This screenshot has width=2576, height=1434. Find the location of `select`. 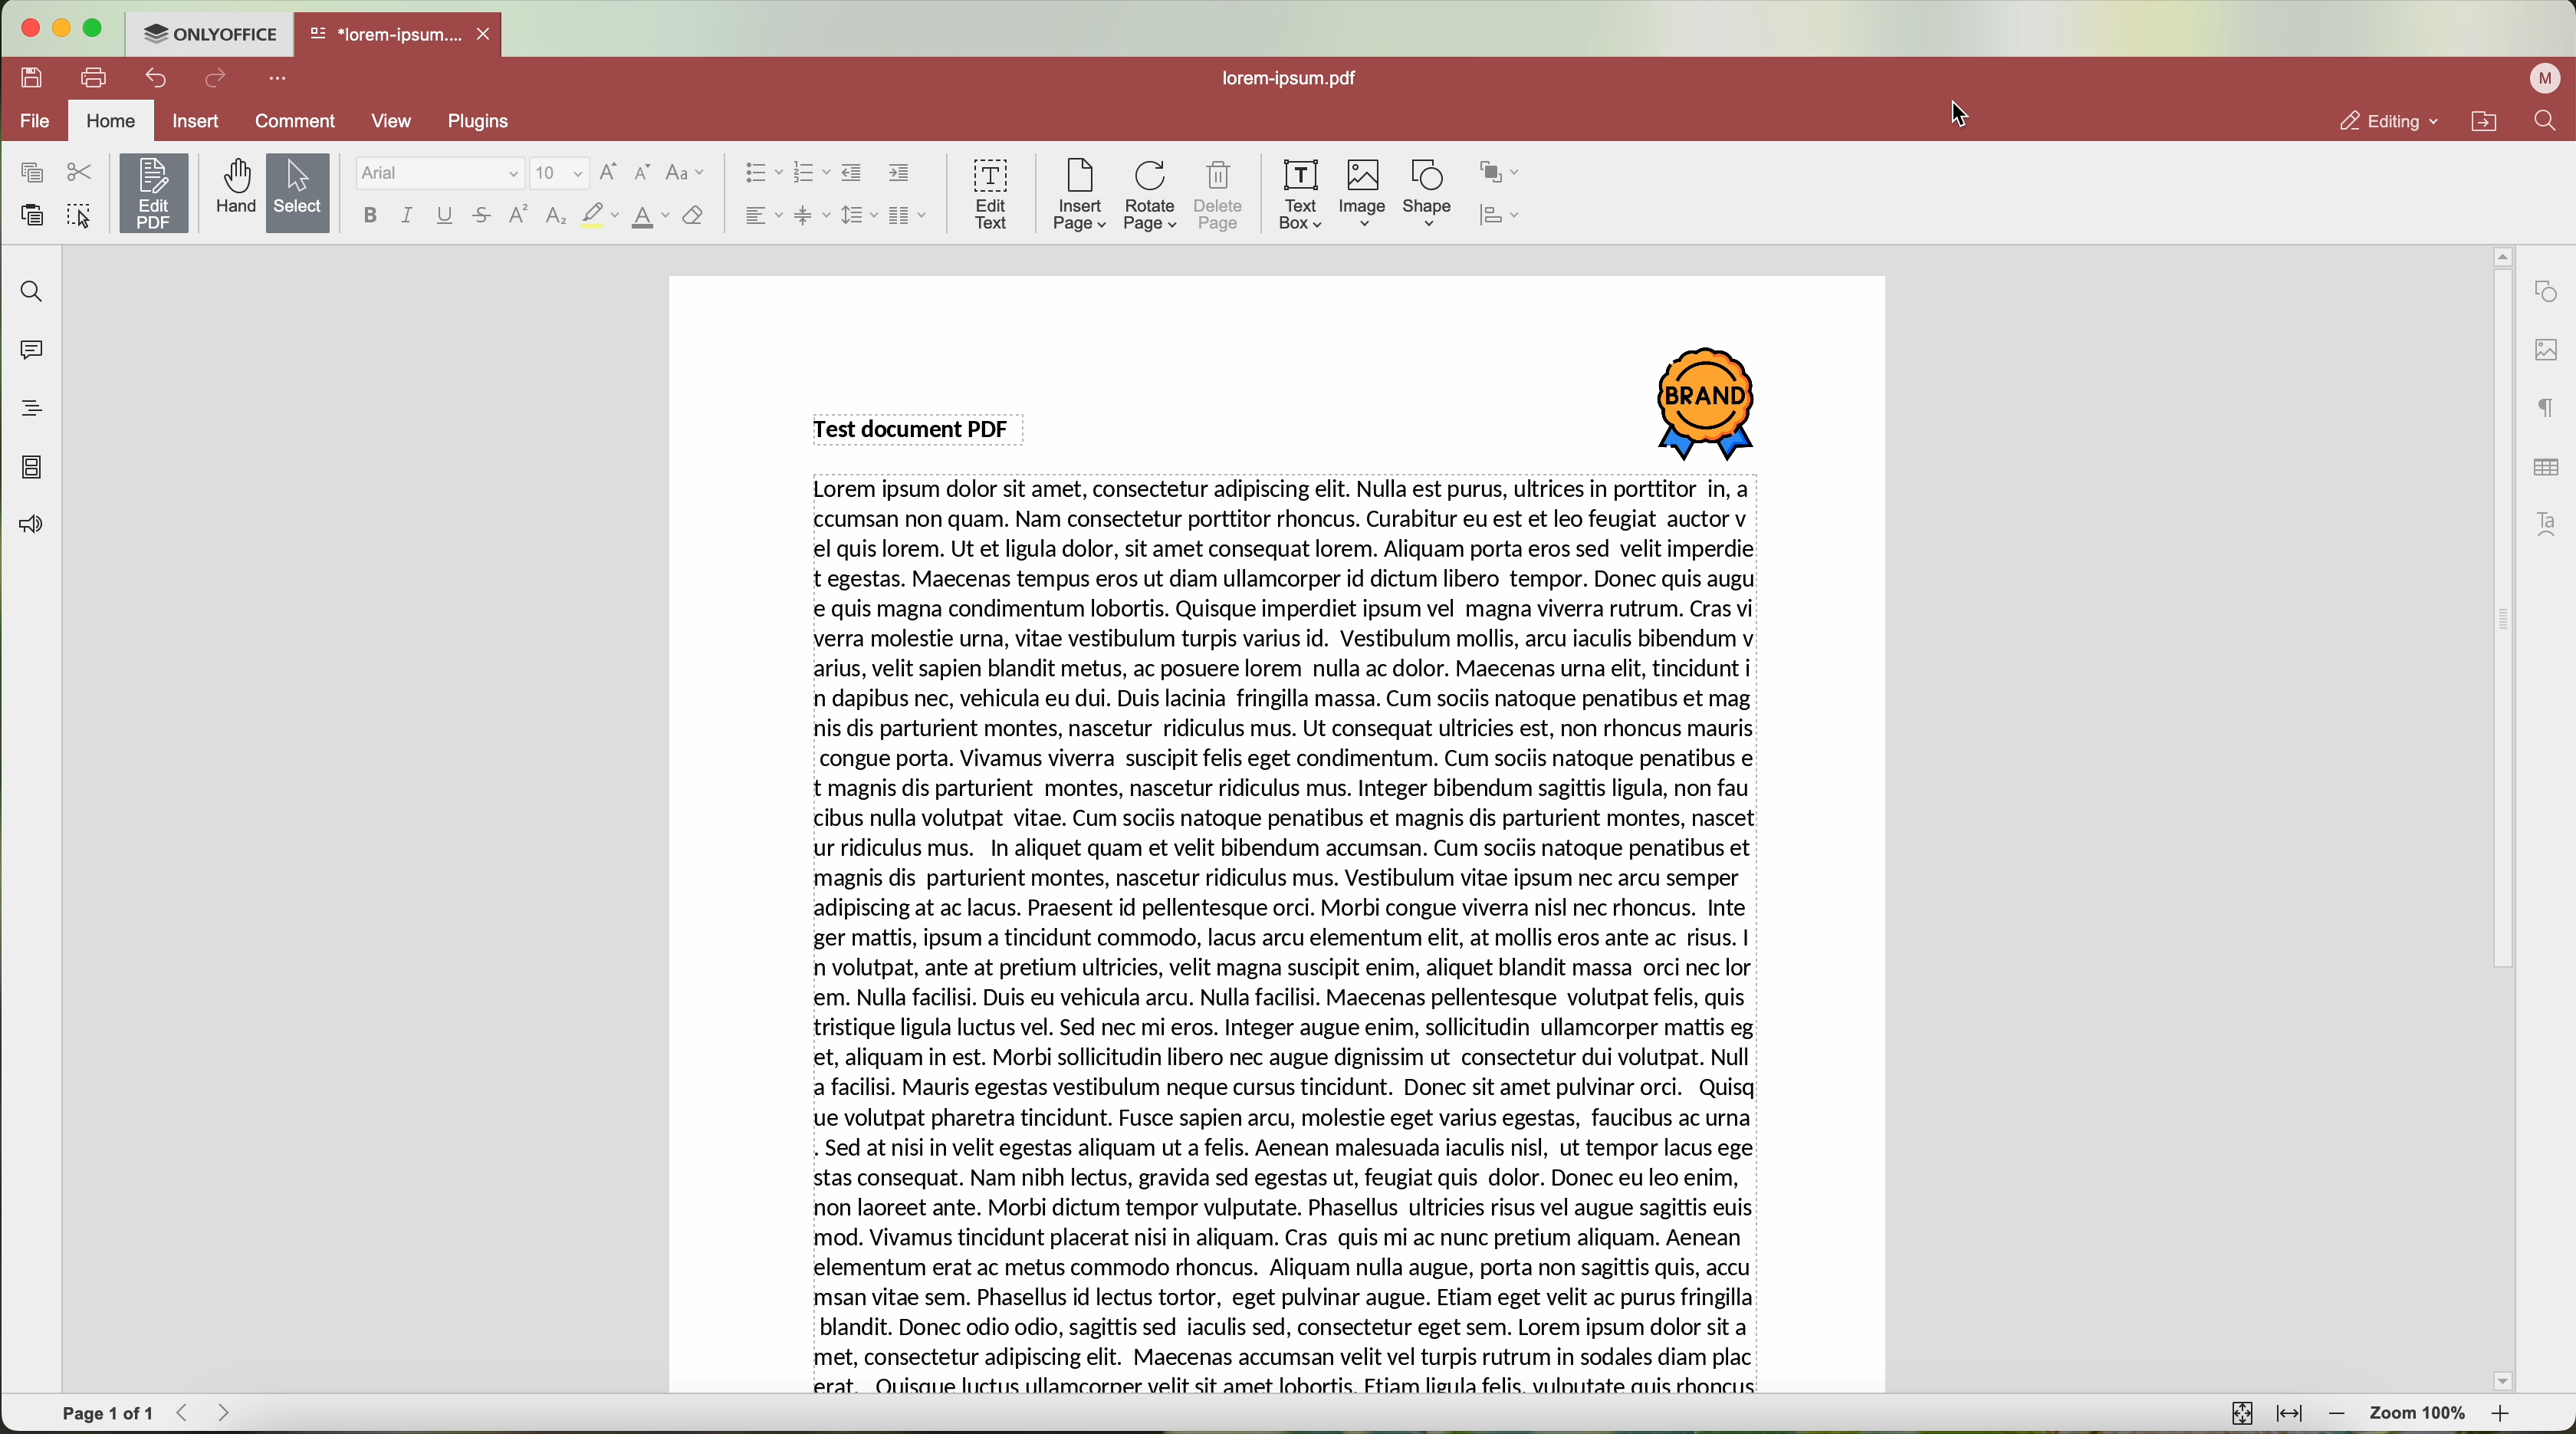

select is located at coordinates (299, 195).